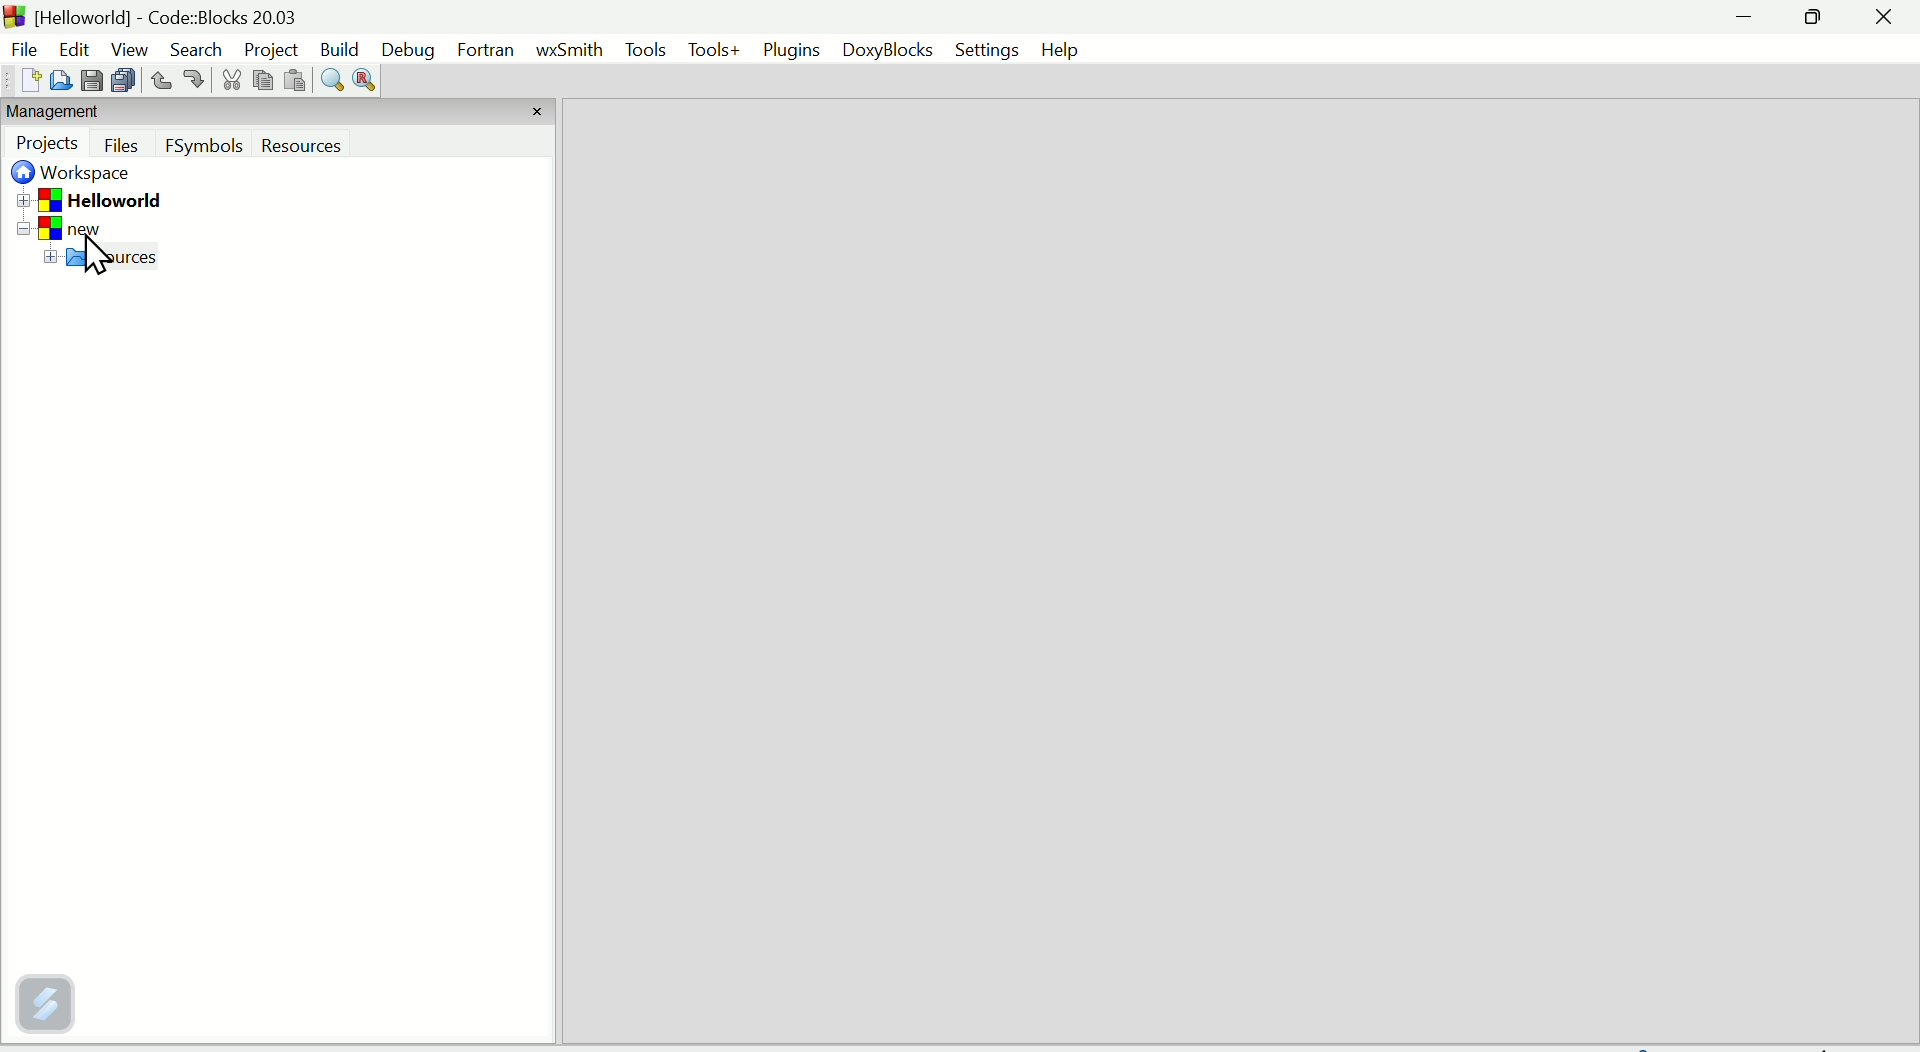 The height and width of the screenshot is (1052, 1920). What do you see at coordinates (66, 44) in the screenshot?
I see `Edit` at bounding box center [66, 44].